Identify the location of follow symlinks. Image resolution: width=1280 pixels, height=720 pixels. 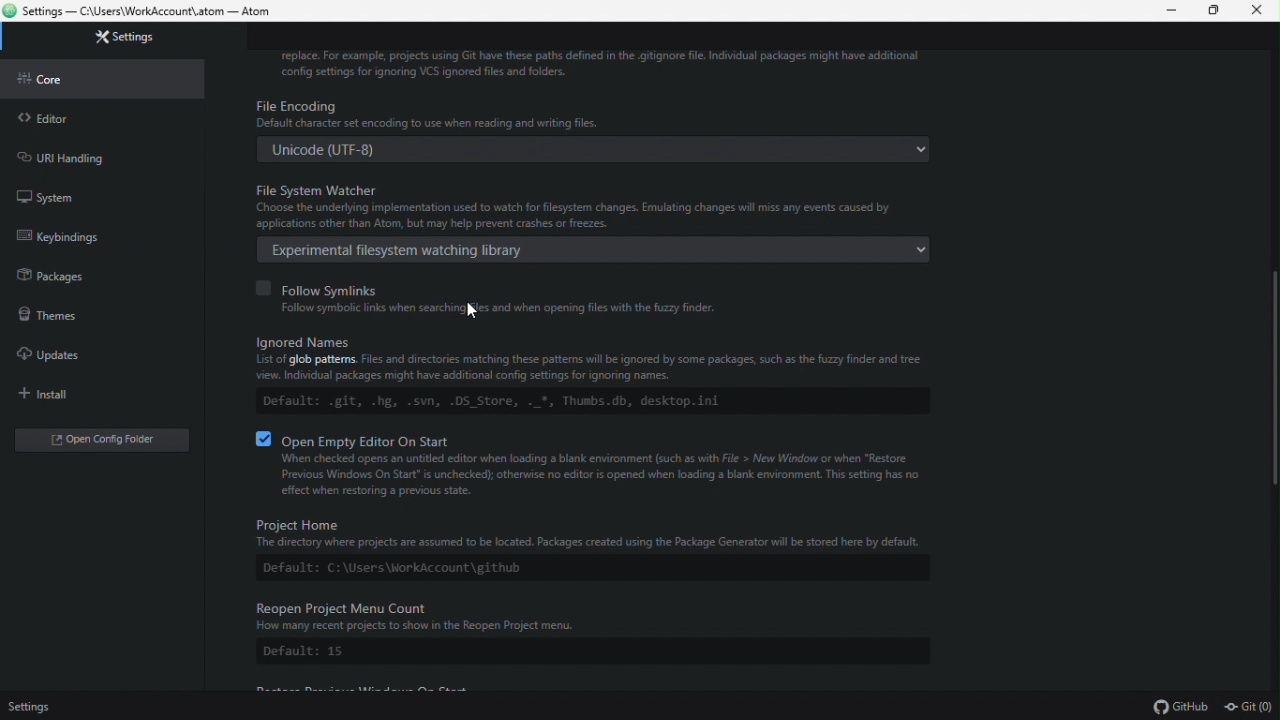
(546, 294).